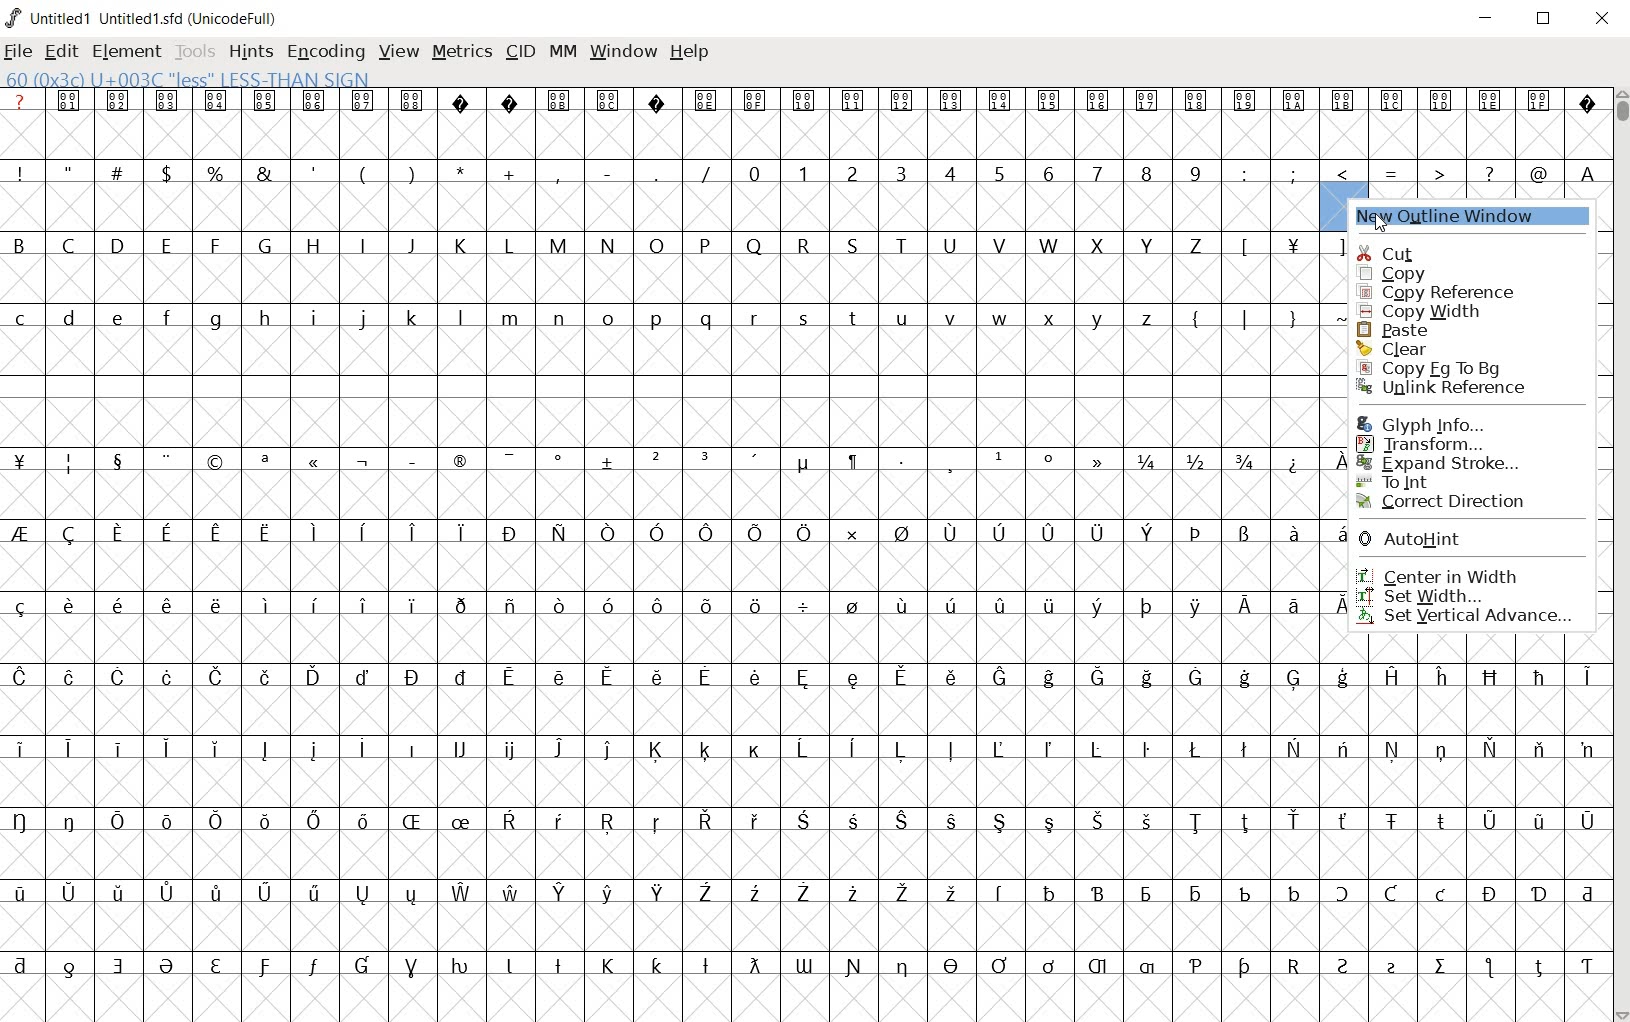  Describe the element at coordinates (1395, 170) in the screenshot. I see `symbols` at that location.